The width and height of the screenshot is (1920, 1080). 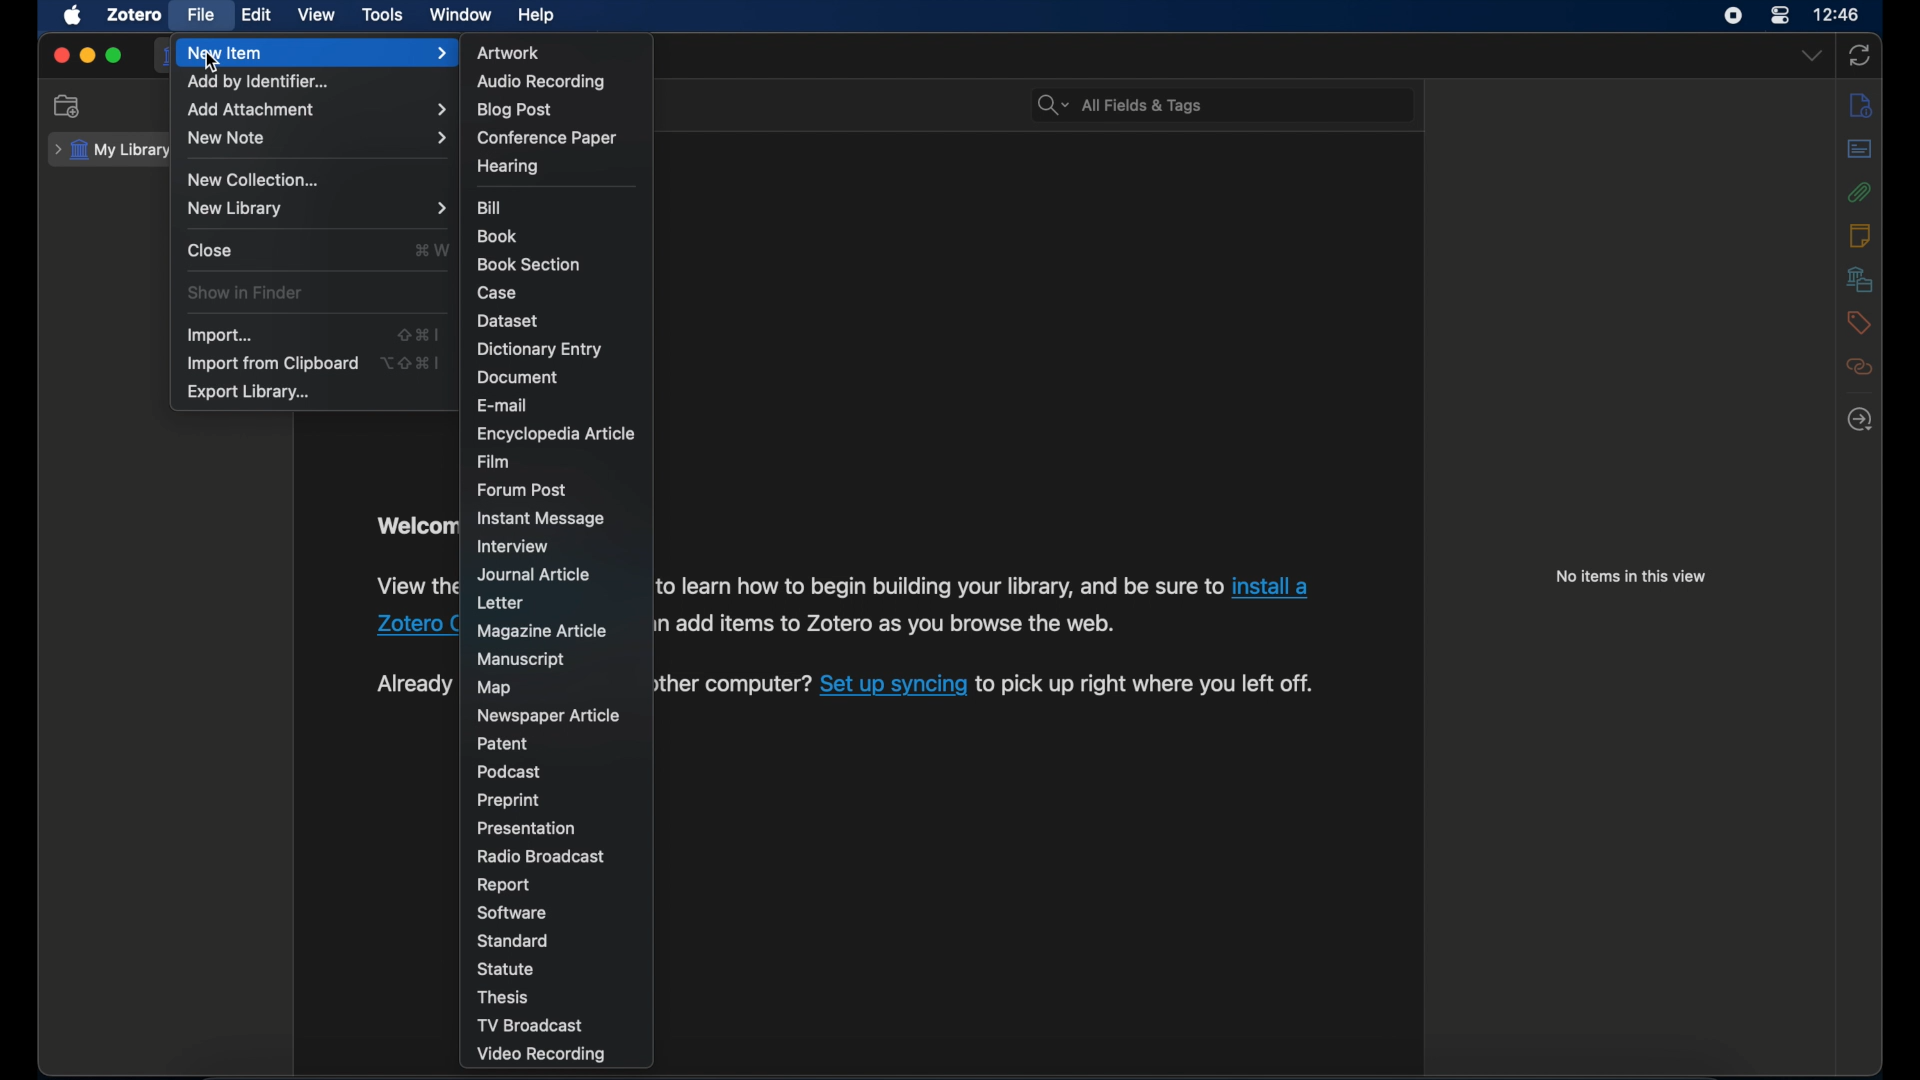 What do you see at coordinates (509, 53) in the screenshot?
I see `artwork` at bounding box center [509, 53].